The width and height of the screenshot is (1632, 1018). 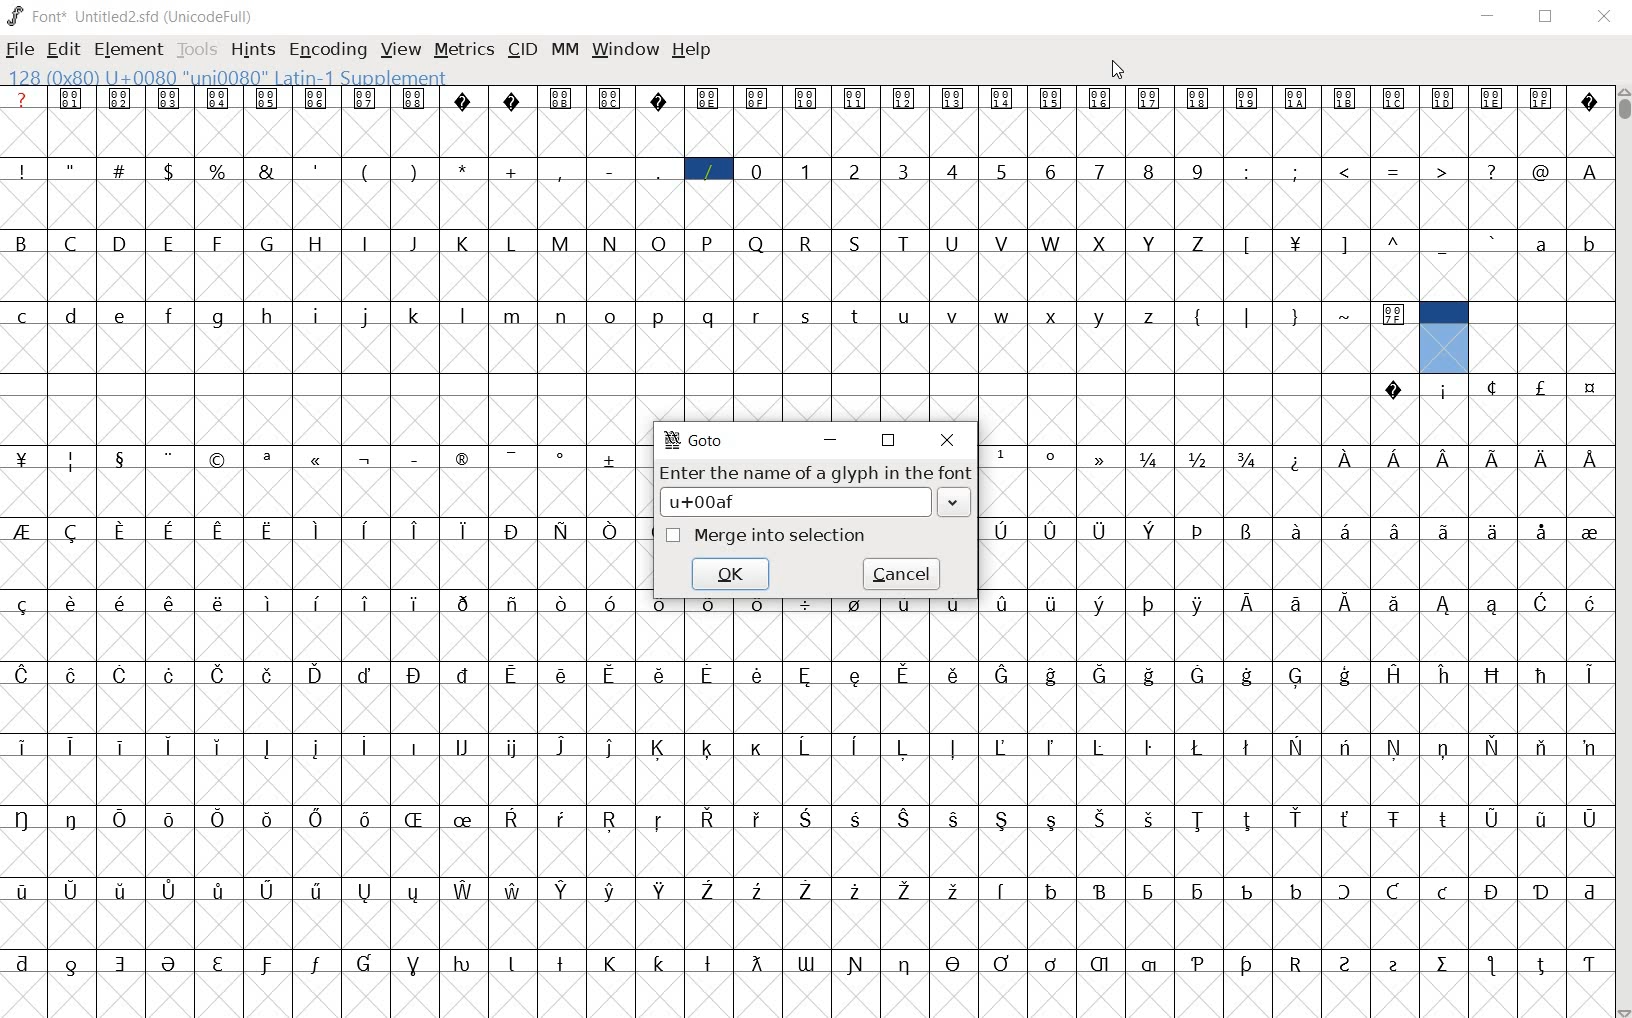 I want to click on P, so click(x=710, y=242).